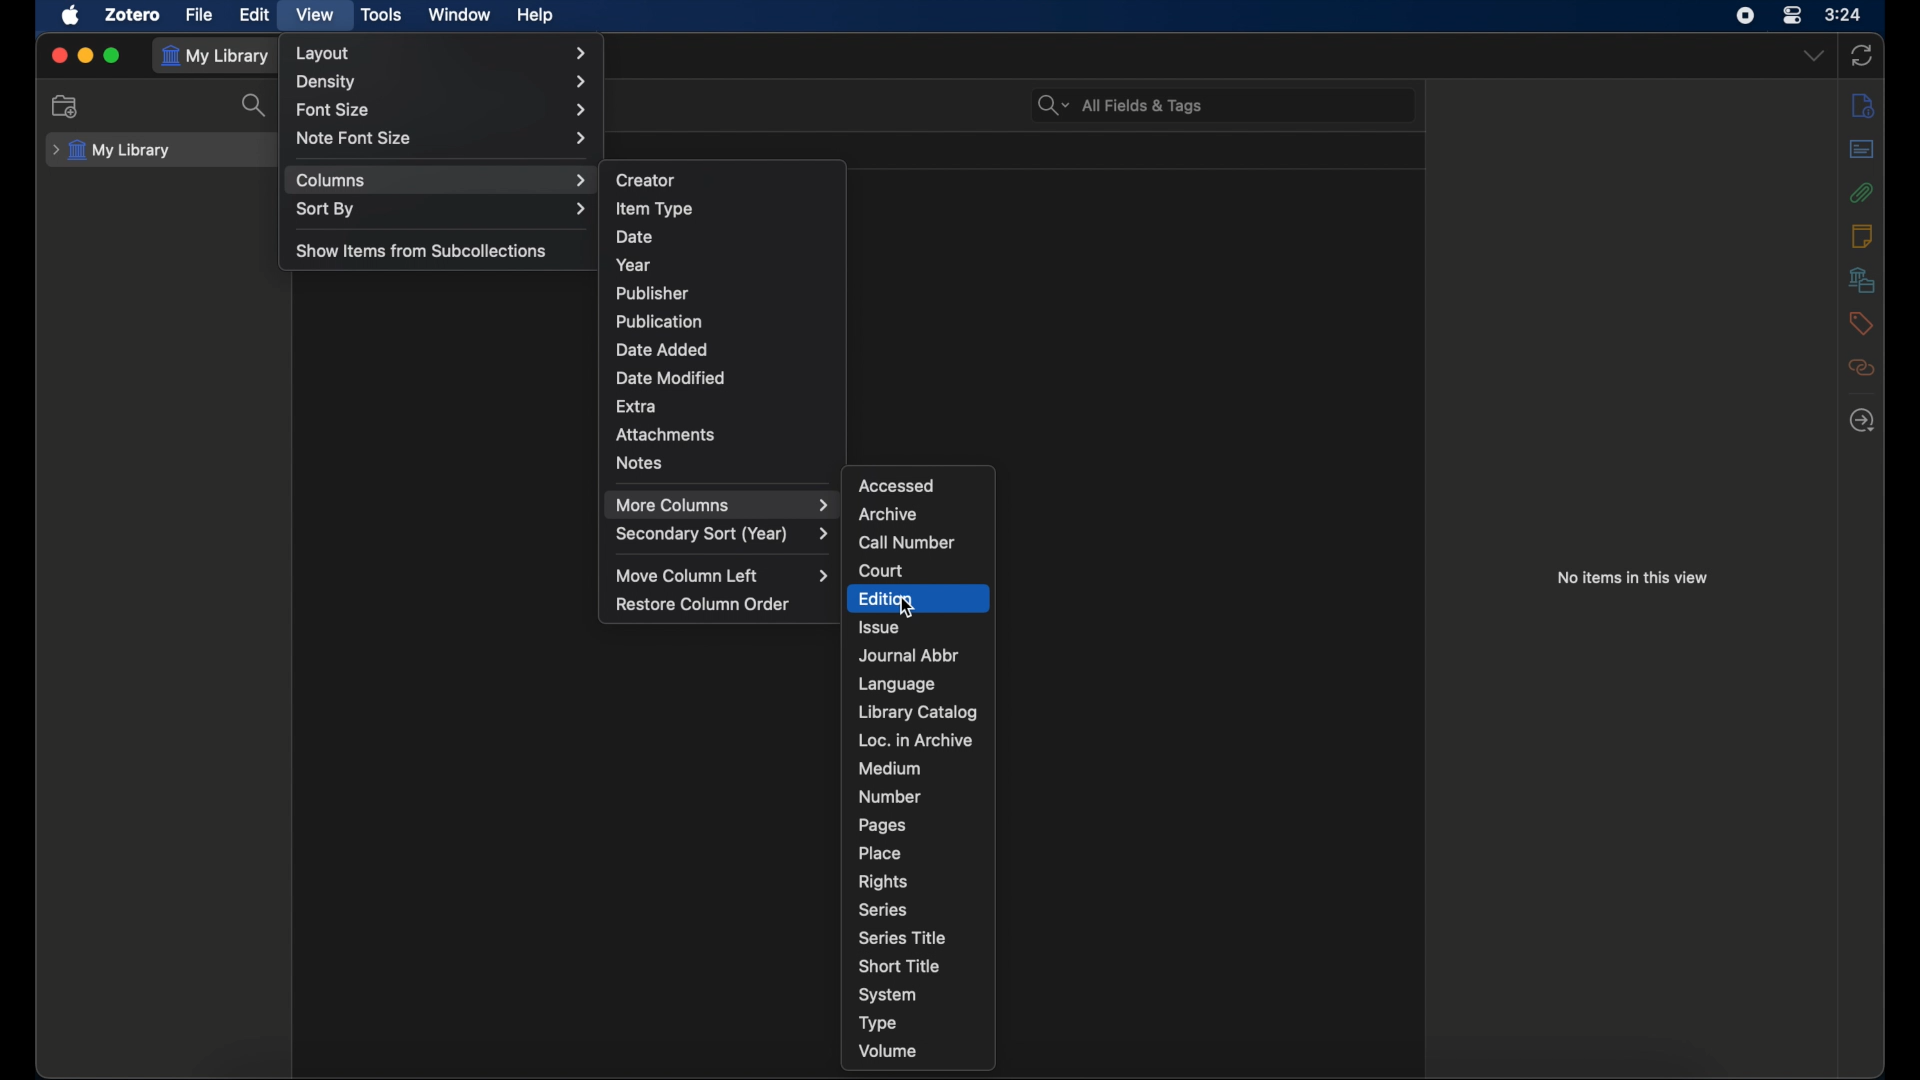  I want to click on sync, so click(1862, 56).